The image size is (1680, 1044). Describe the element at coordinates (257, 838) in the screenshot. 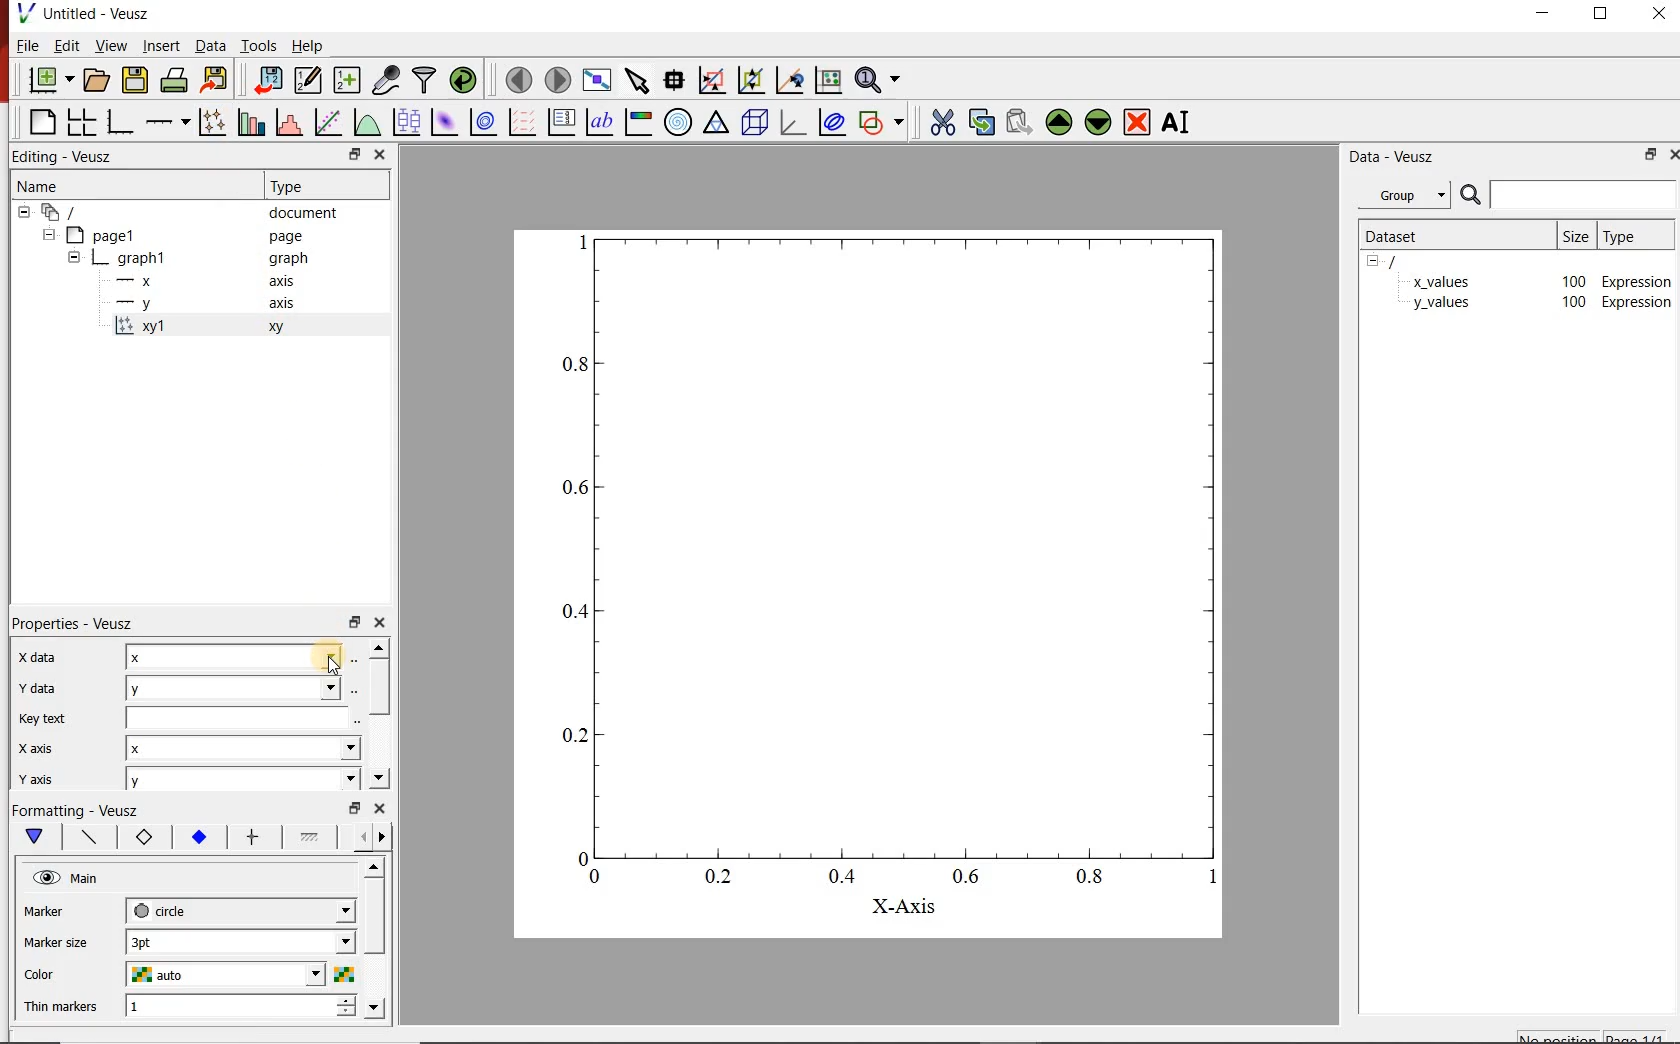

I see `error bar line` at that location.